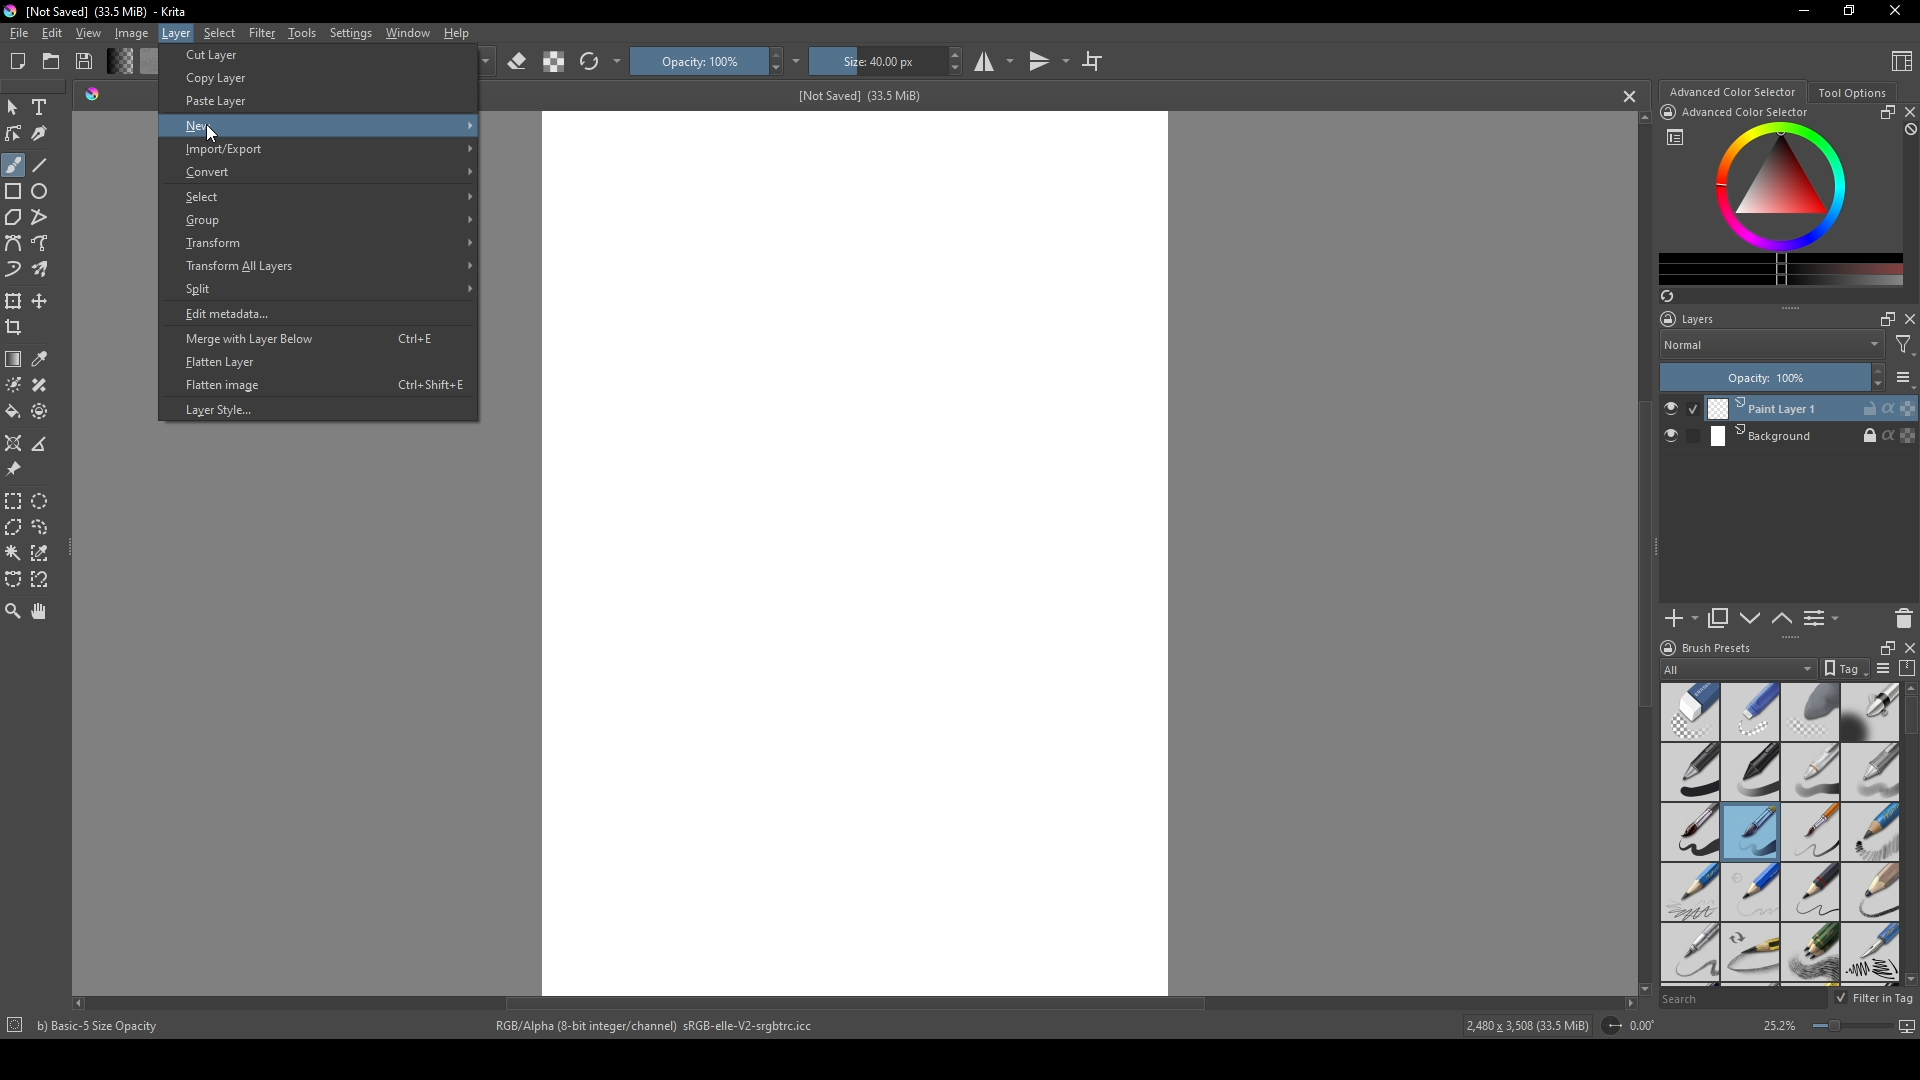 Image resolution: width=1920 pixels, height=1080 pixels. What do you see at coordinates (1825, 619) in the screenshot?
I see `List` at bounding box center [1825, 619].